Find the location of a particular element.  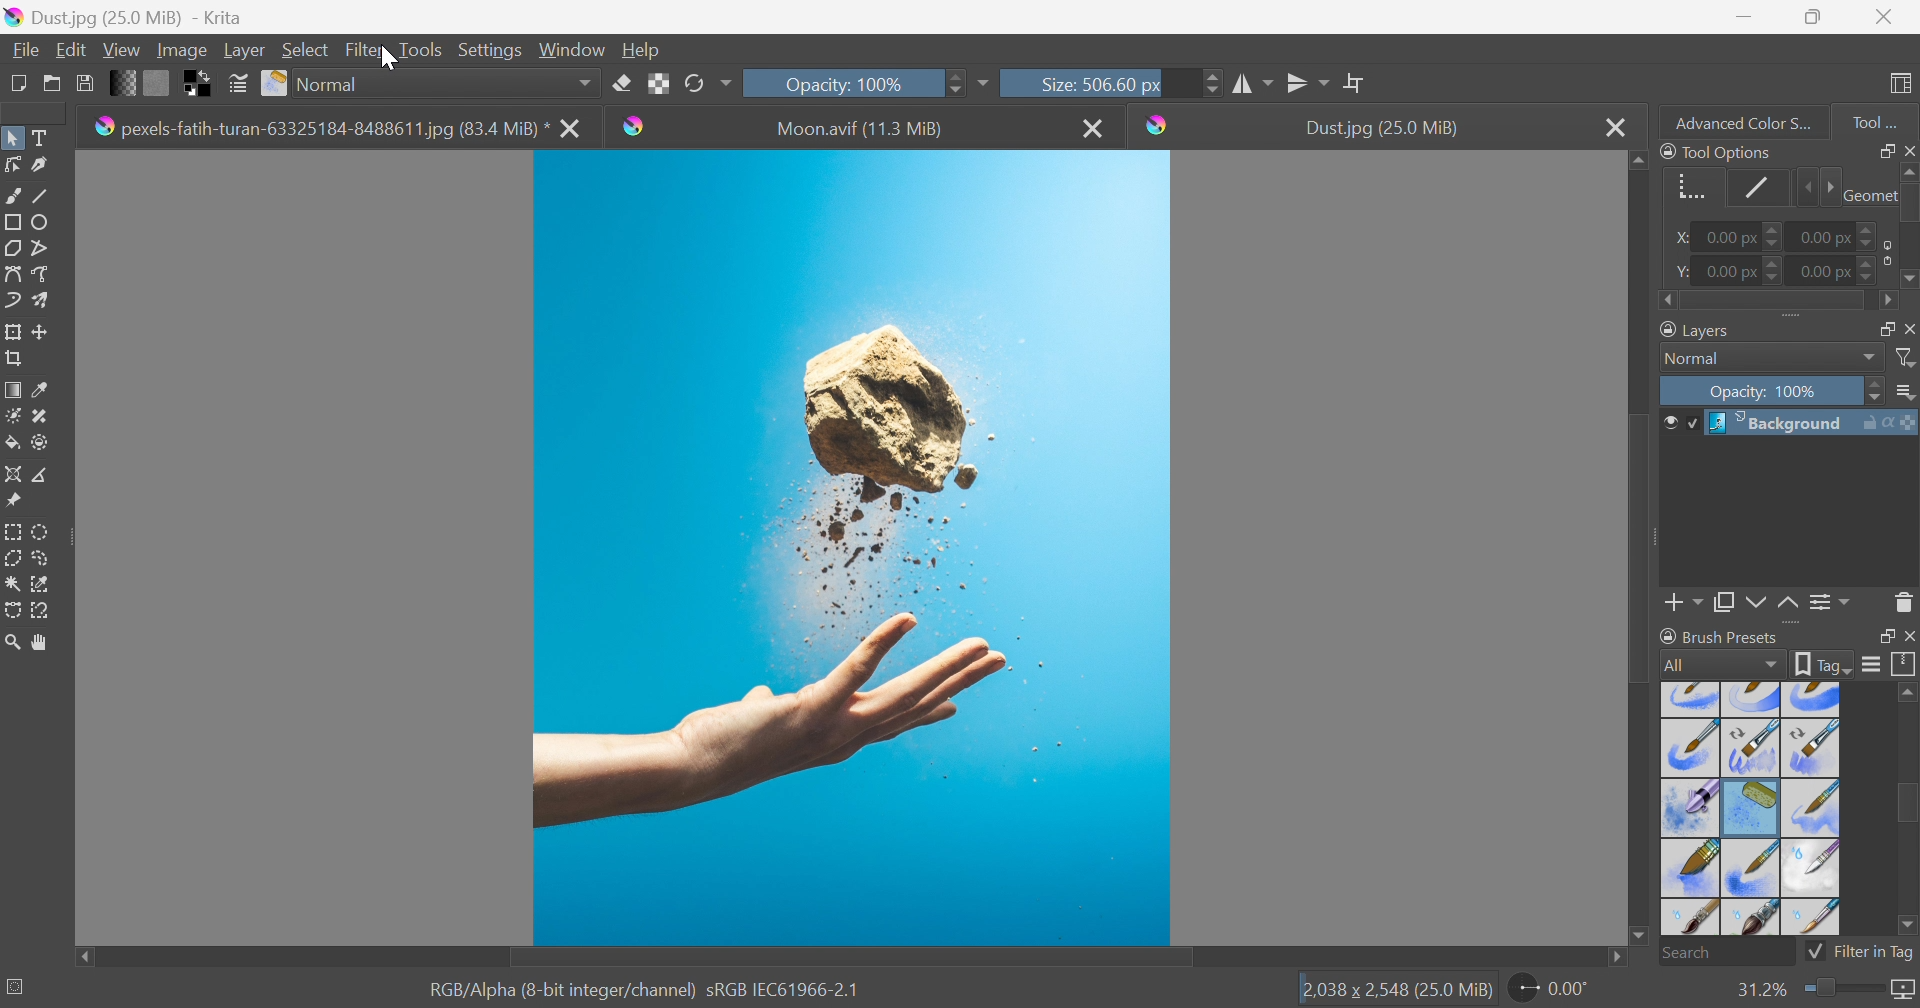

RGB Alpha (8-bit integer/channel) sRGB IEC61966-2.1 is located at coordinates (645, 988).